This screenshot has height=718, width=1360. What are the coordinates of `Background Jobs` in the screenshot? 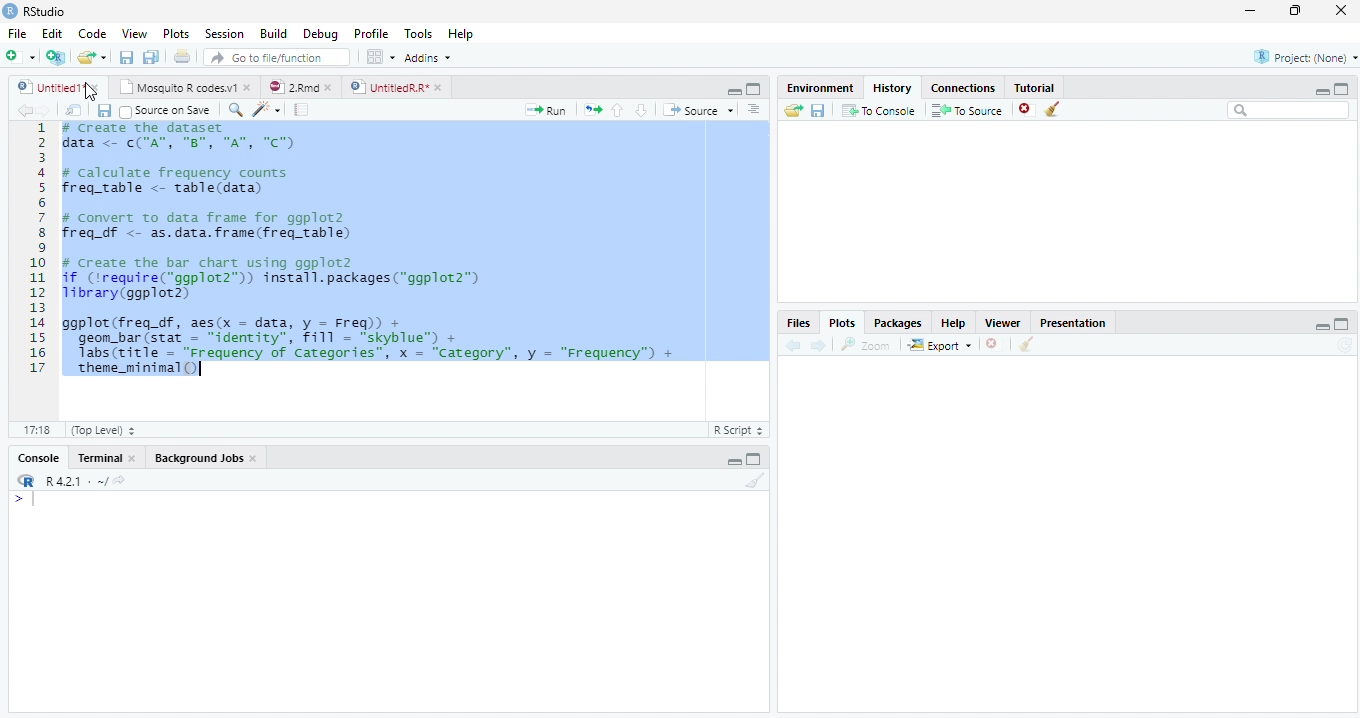 It's located at (207, 457).